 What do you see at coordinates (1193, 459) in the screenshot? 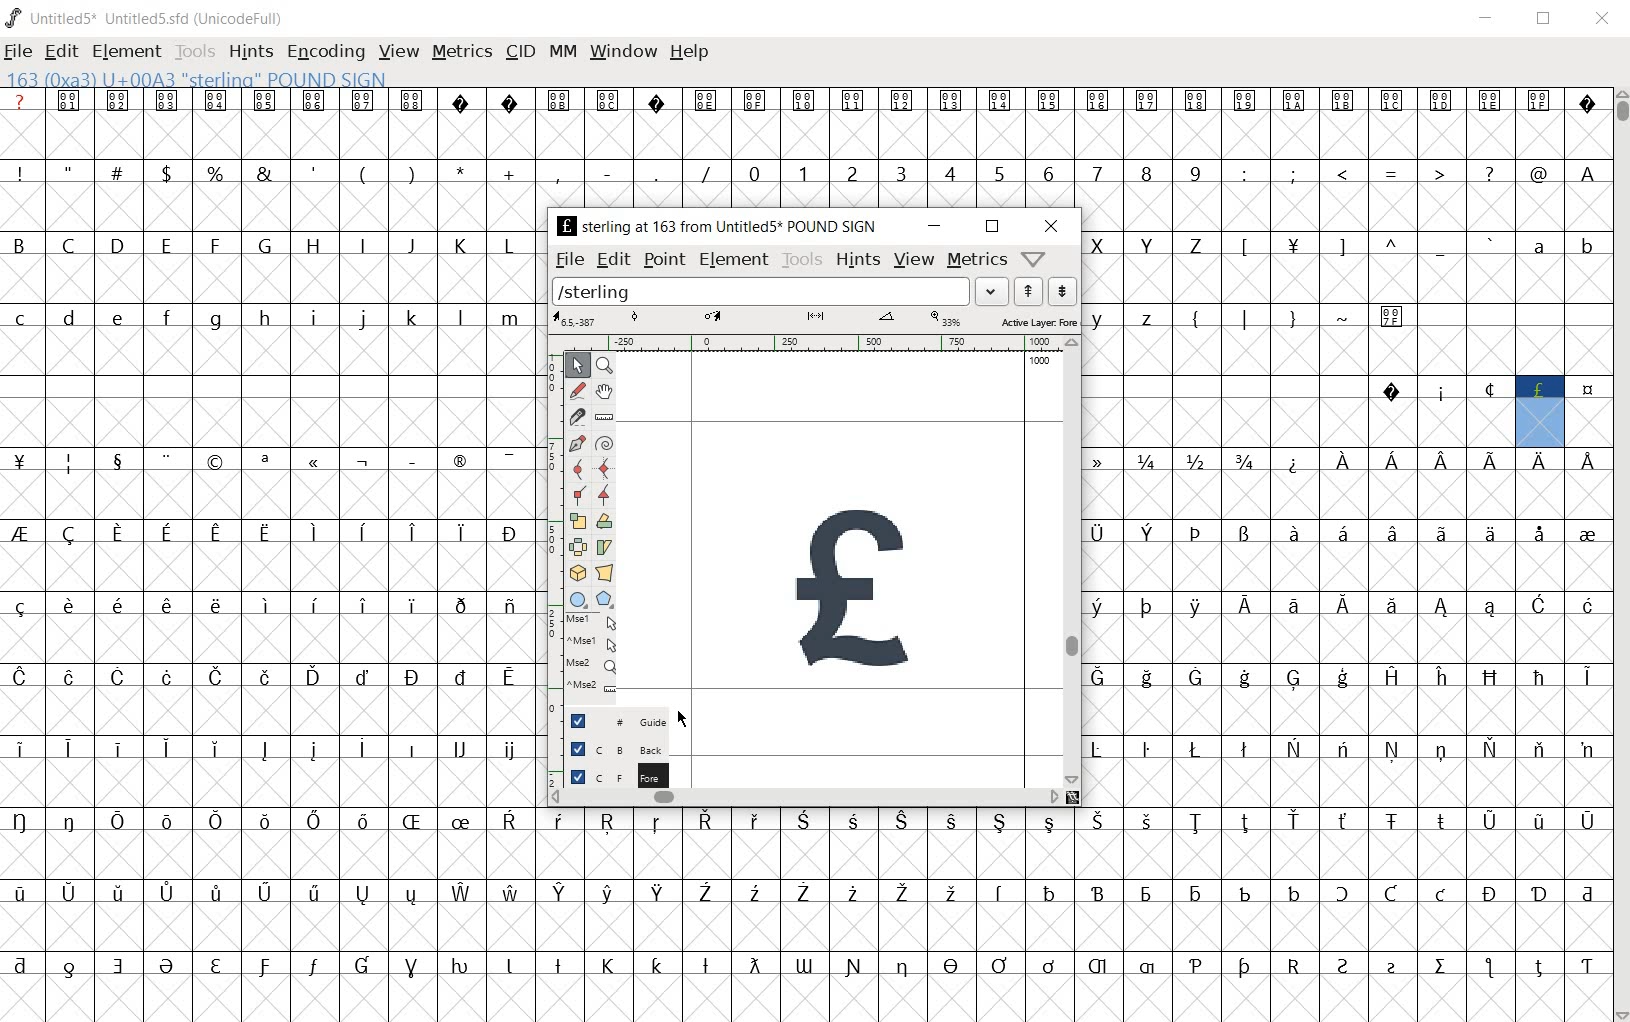
I see `1/2` at bounding box center [1193, 459].